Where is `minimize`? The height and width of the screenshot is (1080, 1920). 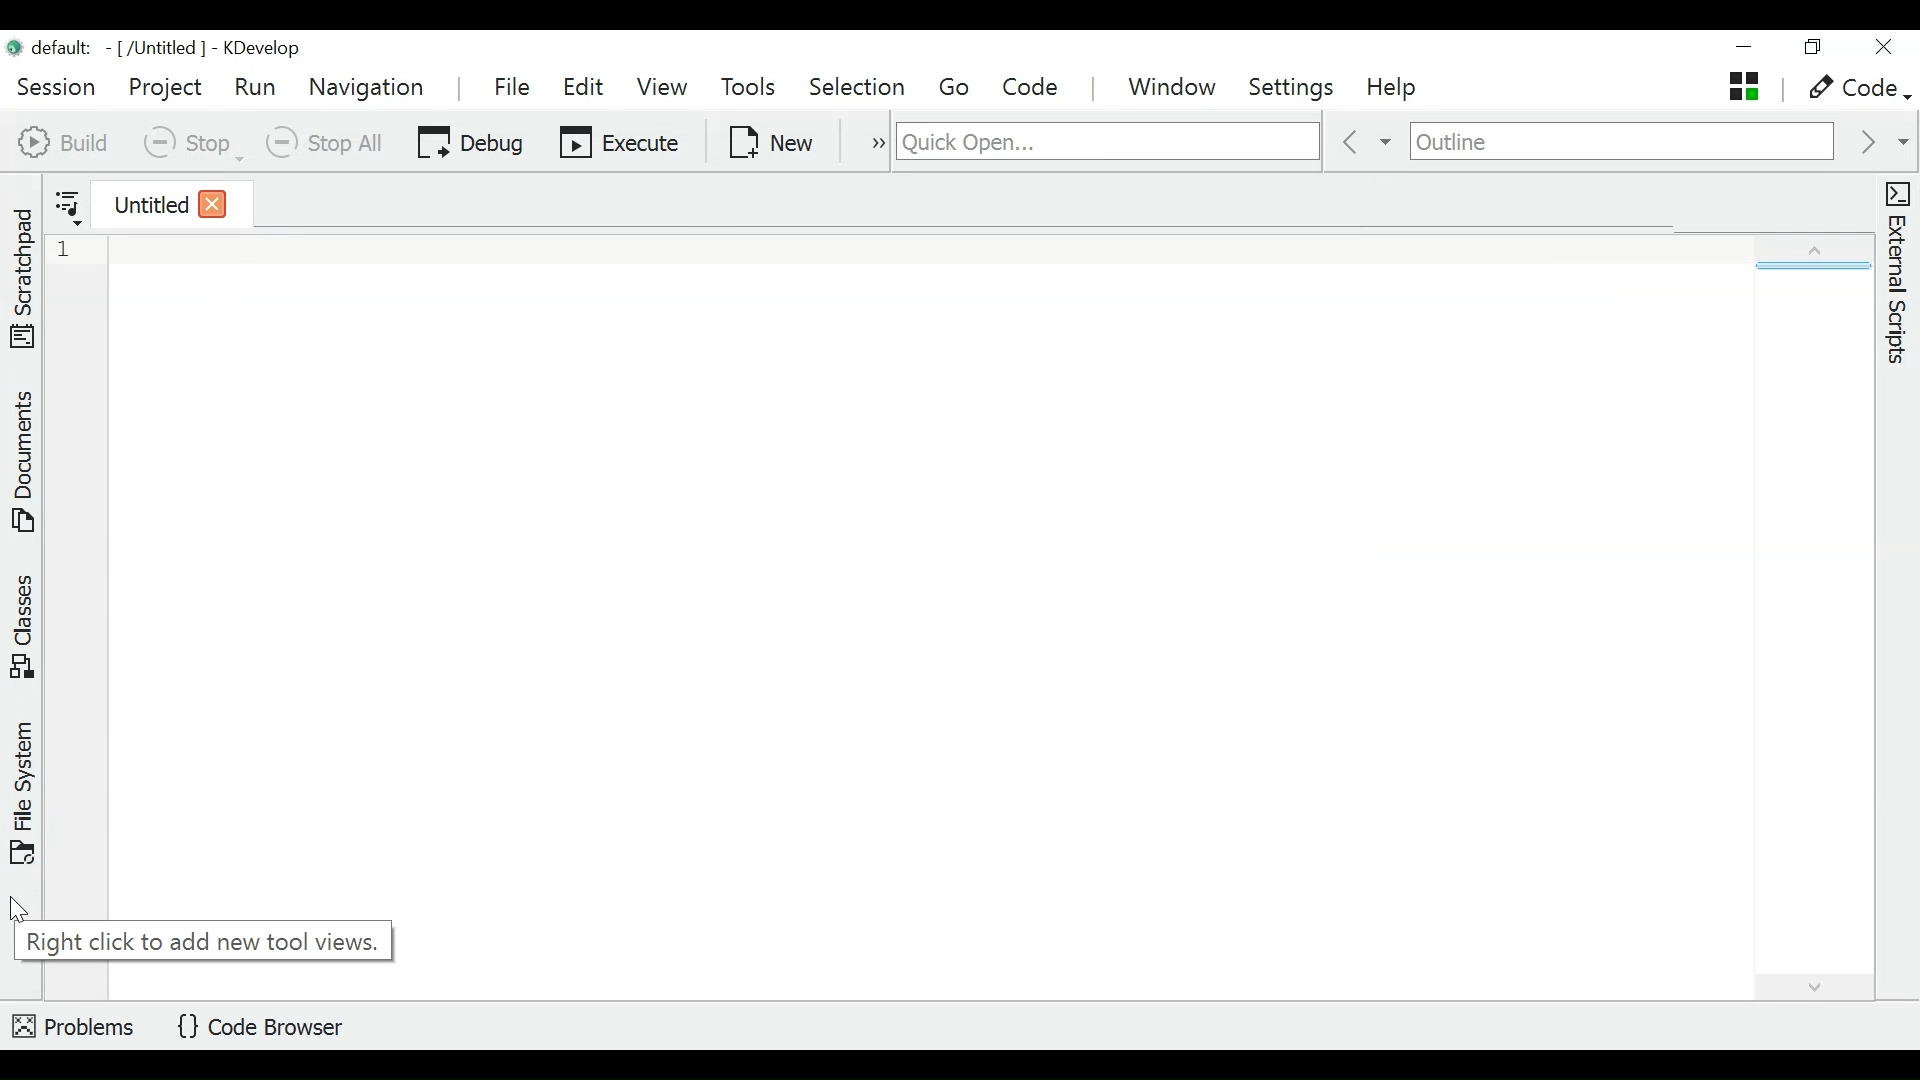
minimize is located at coordinates (1743, 48).